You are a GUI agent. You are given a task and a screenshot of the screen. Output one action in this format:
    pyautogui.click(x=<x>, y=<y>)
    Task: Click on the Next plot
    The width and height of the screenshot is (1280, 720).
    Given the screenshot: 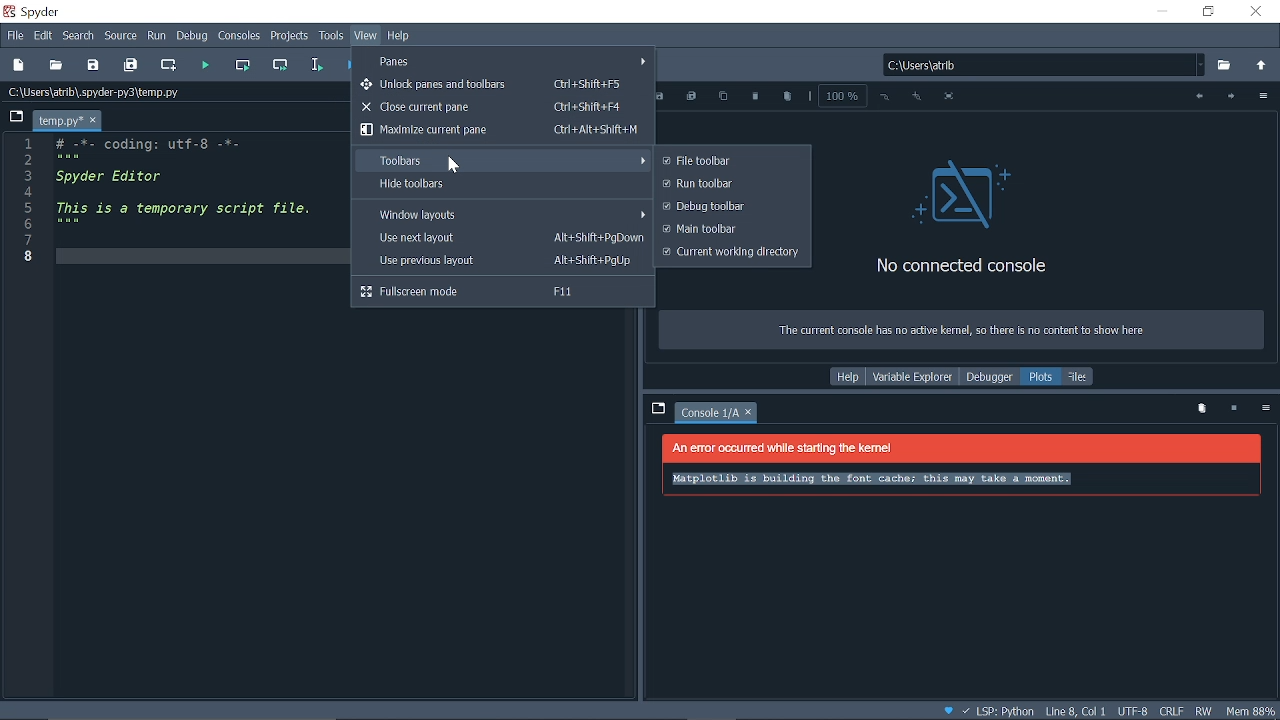 What is the action you would take?
    pyautogui.click(x=1230, y=97)
    